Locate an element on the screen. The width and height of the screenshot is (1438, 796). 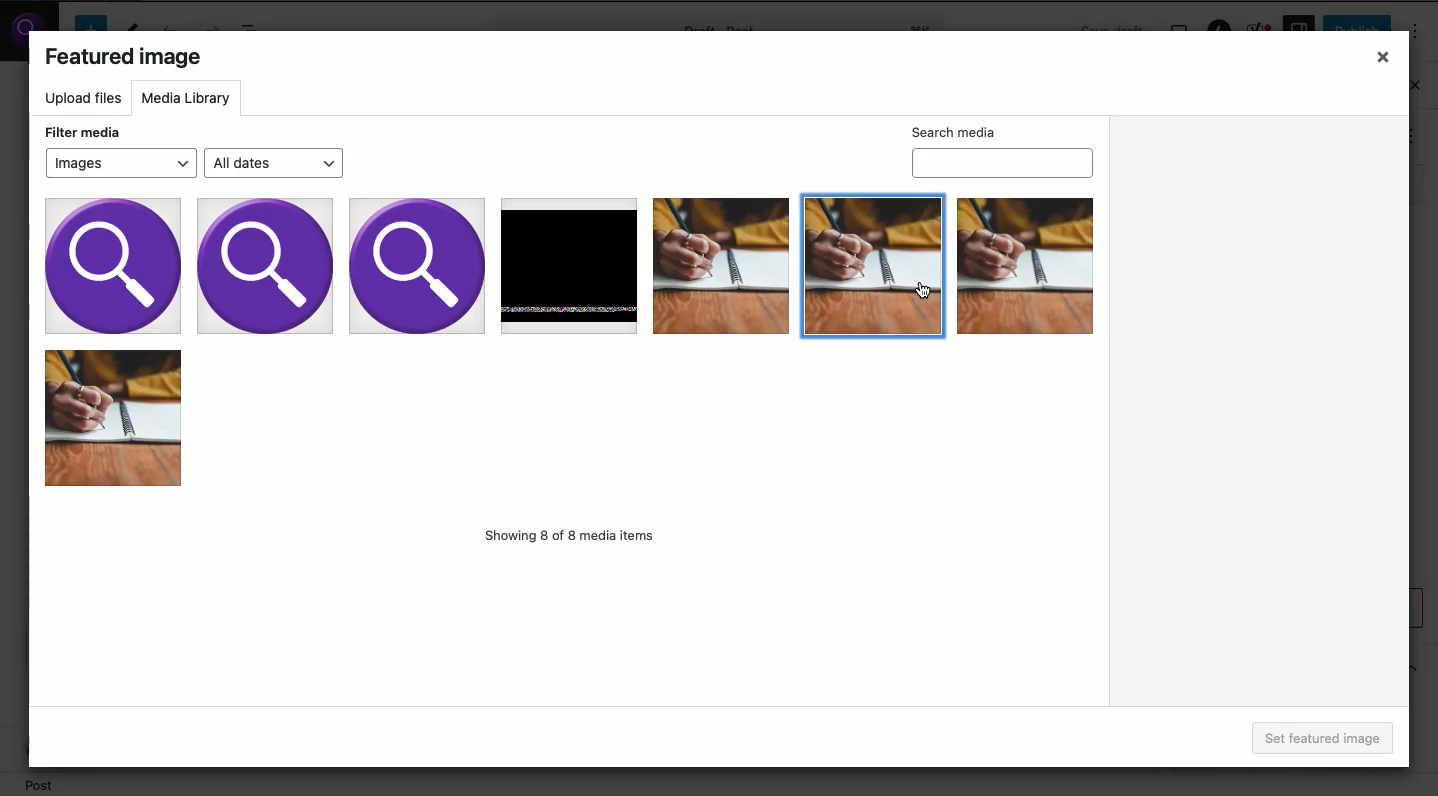
Set featured image is located at coordinates (1328, 738).